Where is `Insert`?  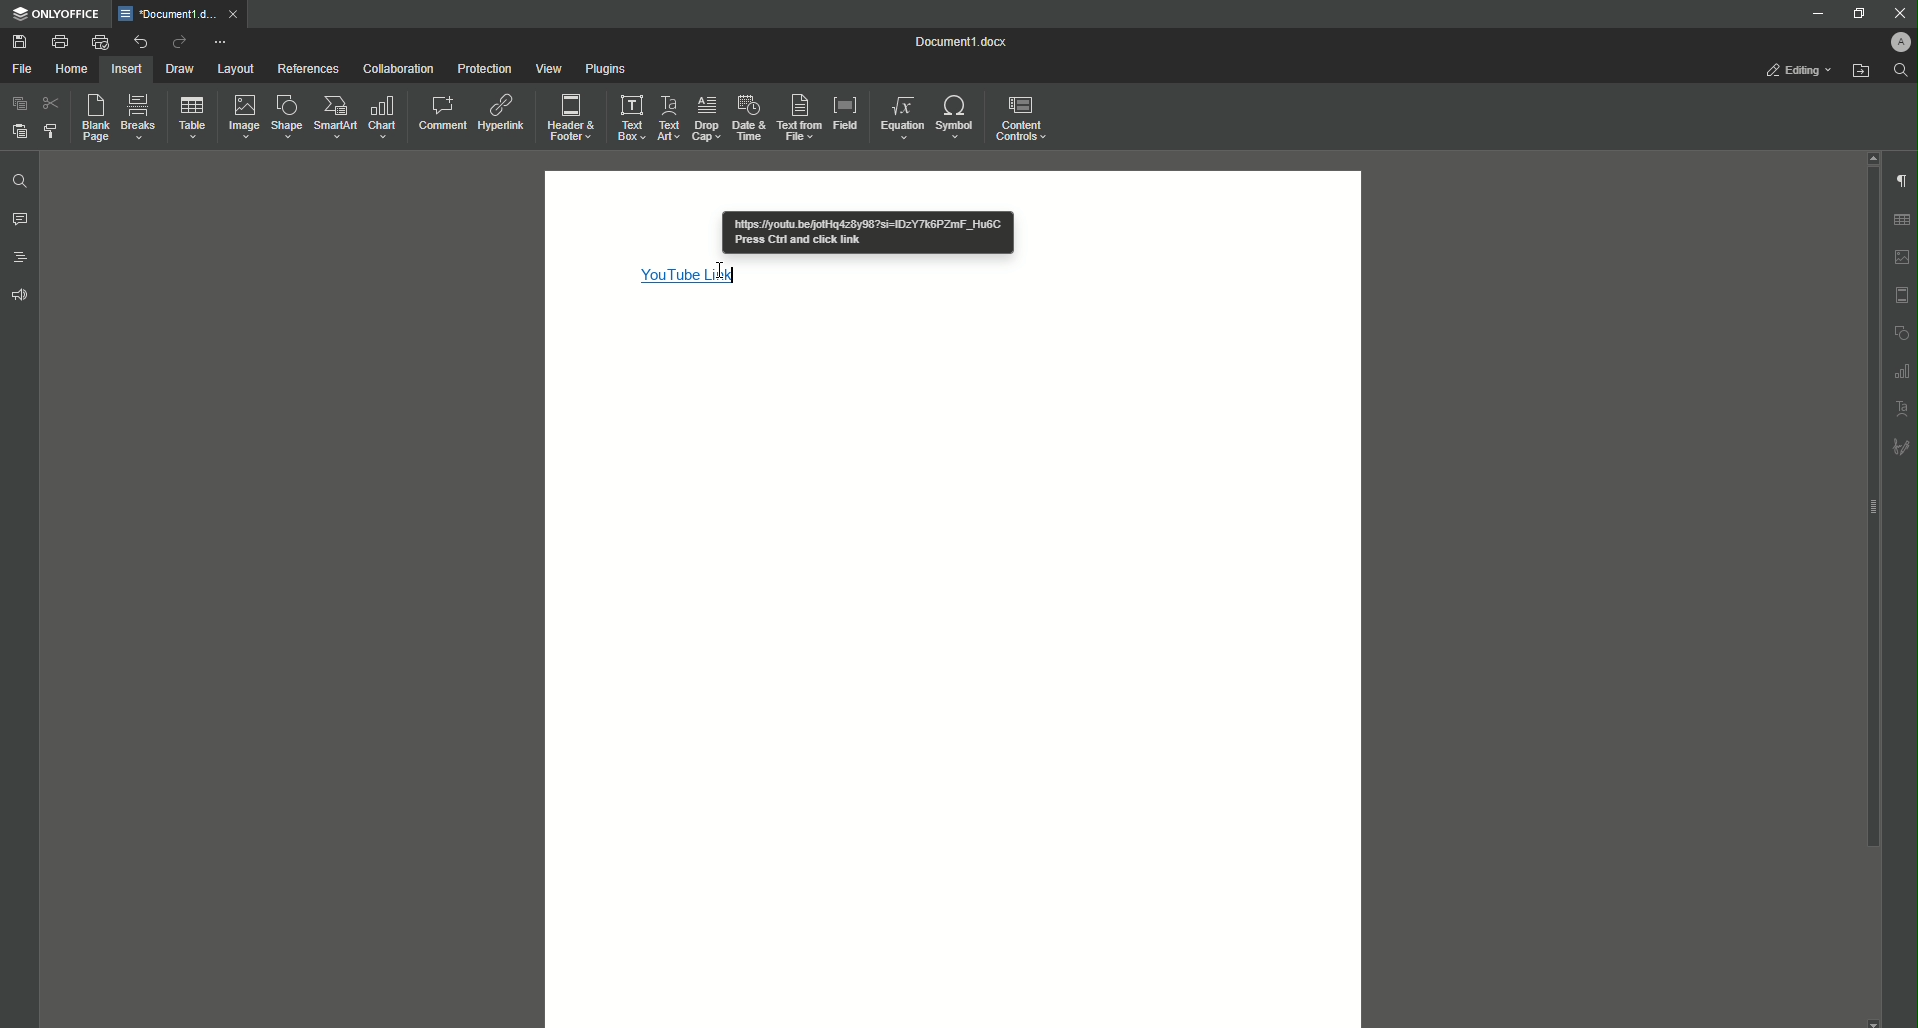 Insert is located at coordinates (128, 69).